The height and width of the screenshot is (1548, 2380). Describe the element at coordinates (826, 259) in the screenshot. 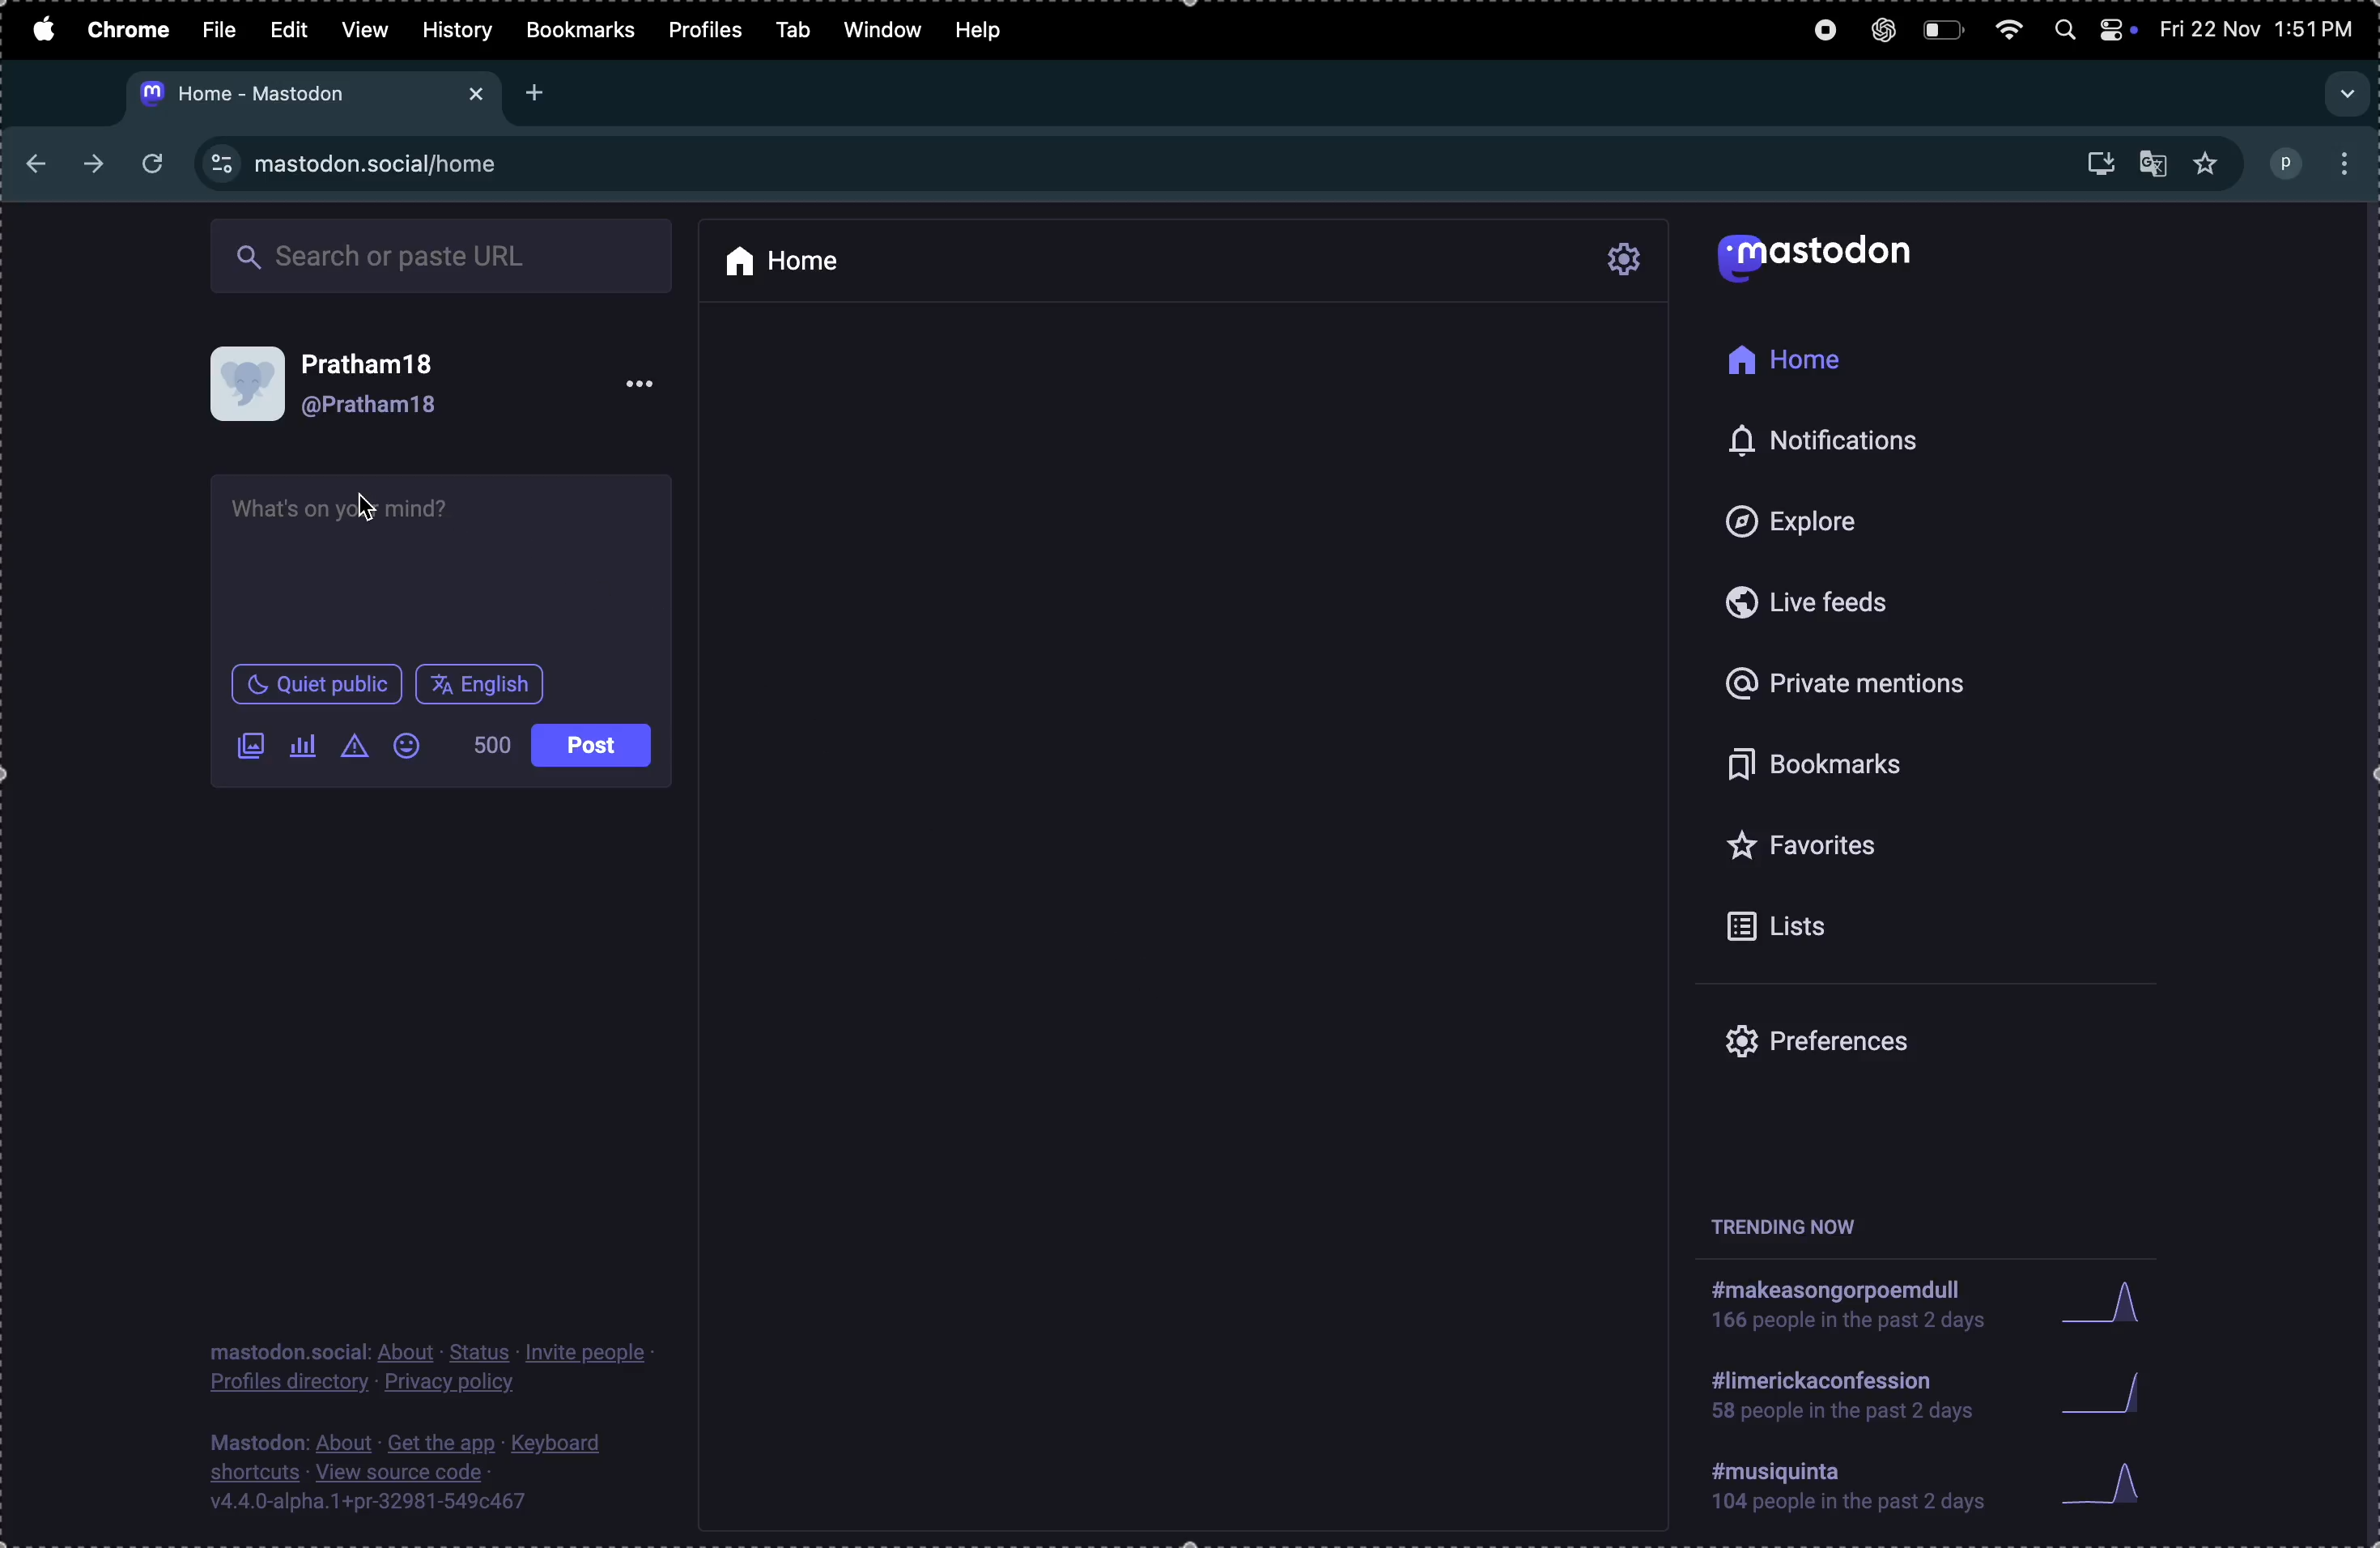

I see `home` at that location.